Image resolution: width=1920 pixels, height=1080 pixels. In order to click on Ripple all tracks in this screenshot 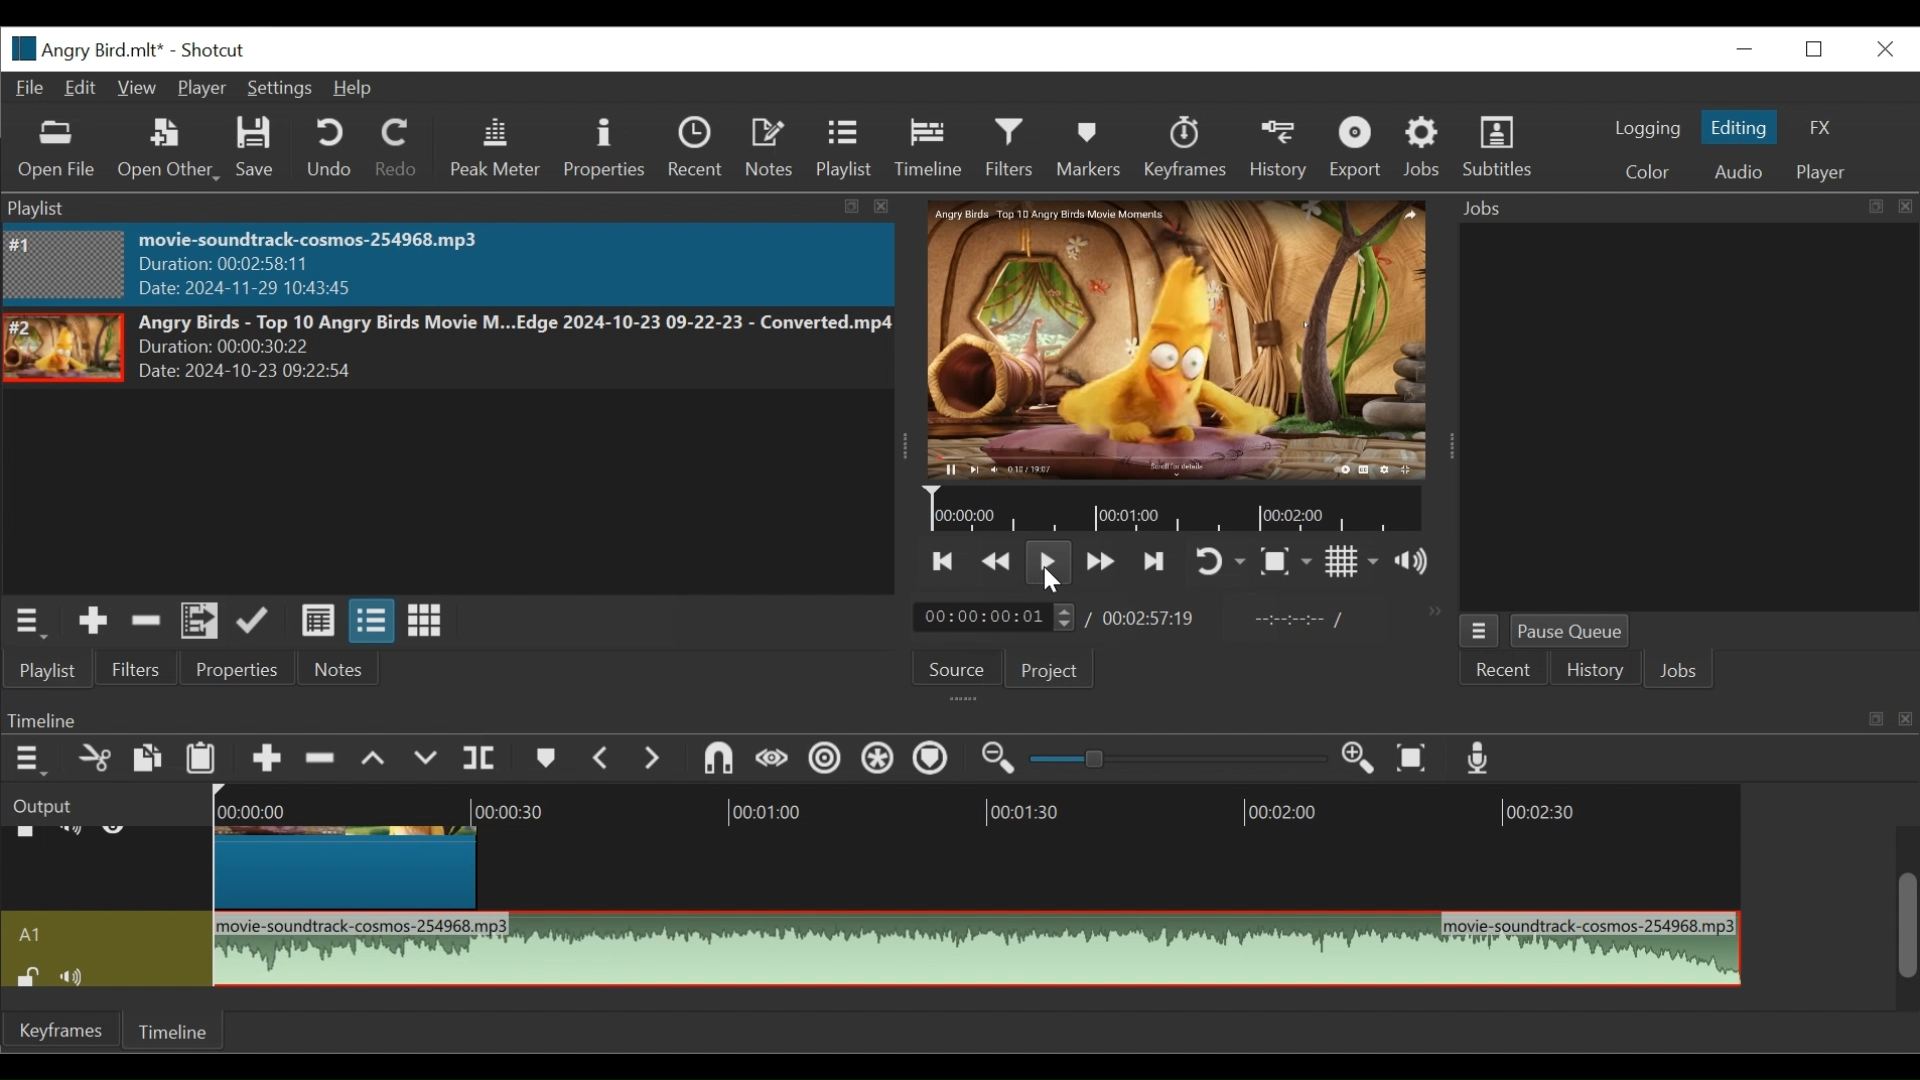, I will do `click(880, 762)`.